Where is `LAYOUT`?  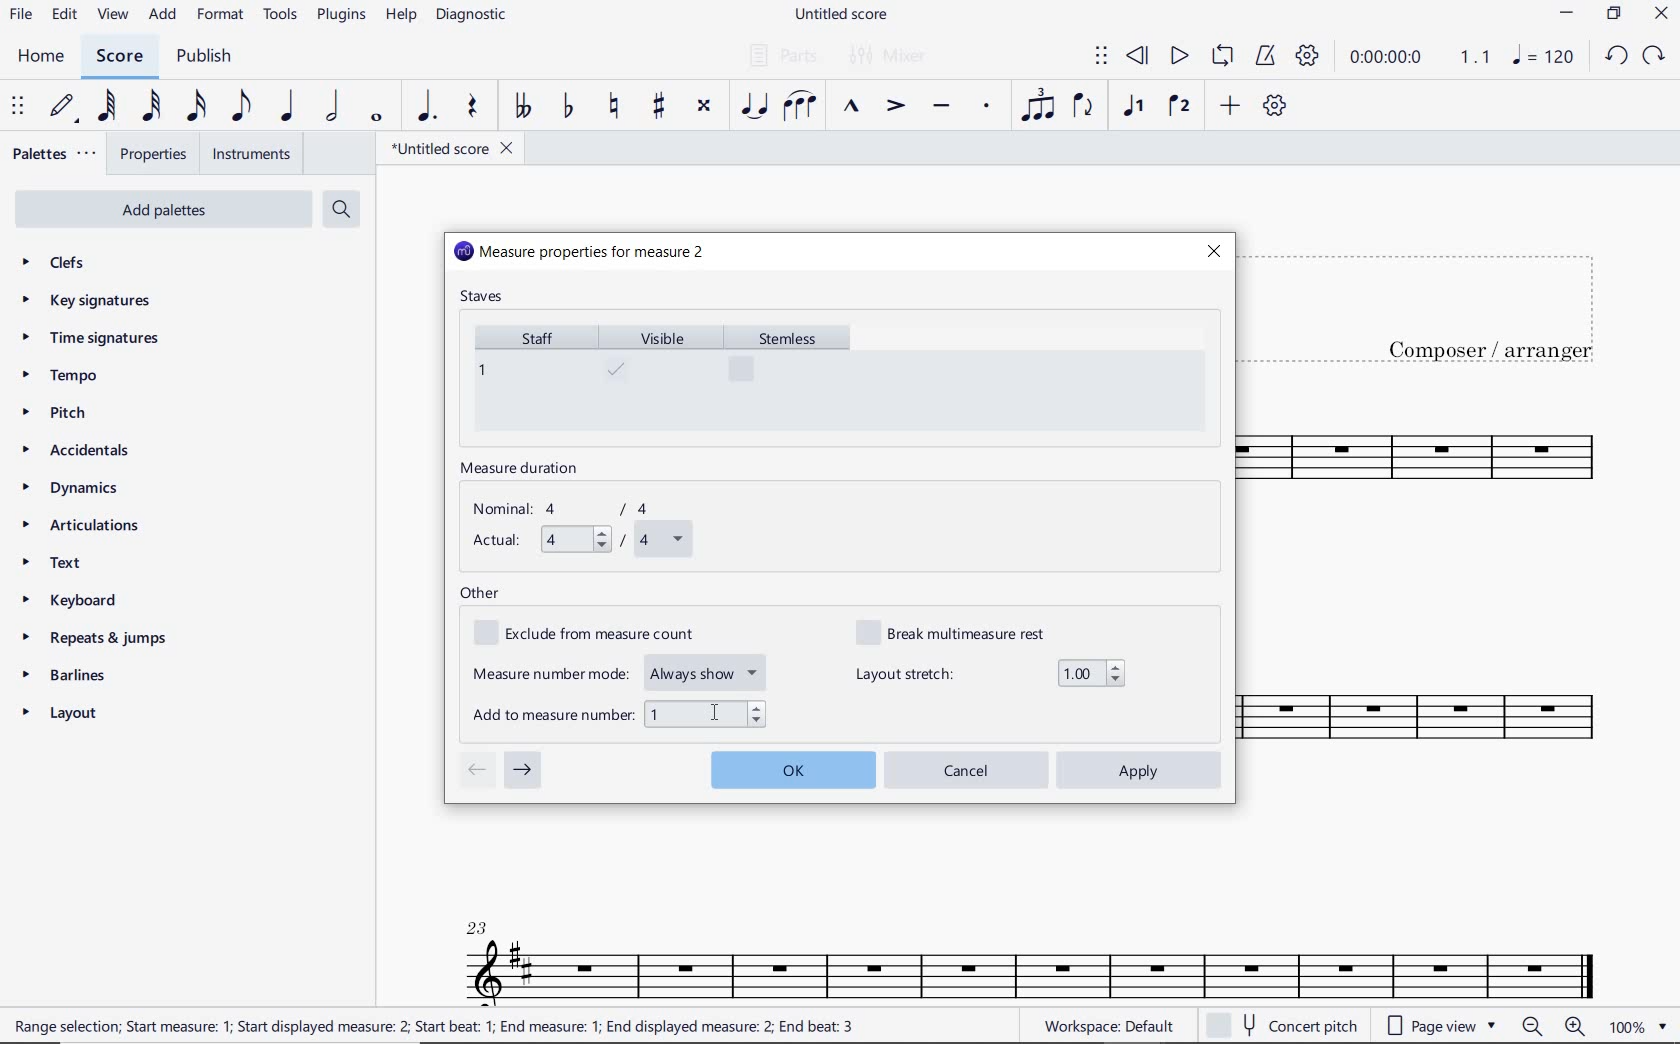
LAYOUT is located at coordinates (64, 717).